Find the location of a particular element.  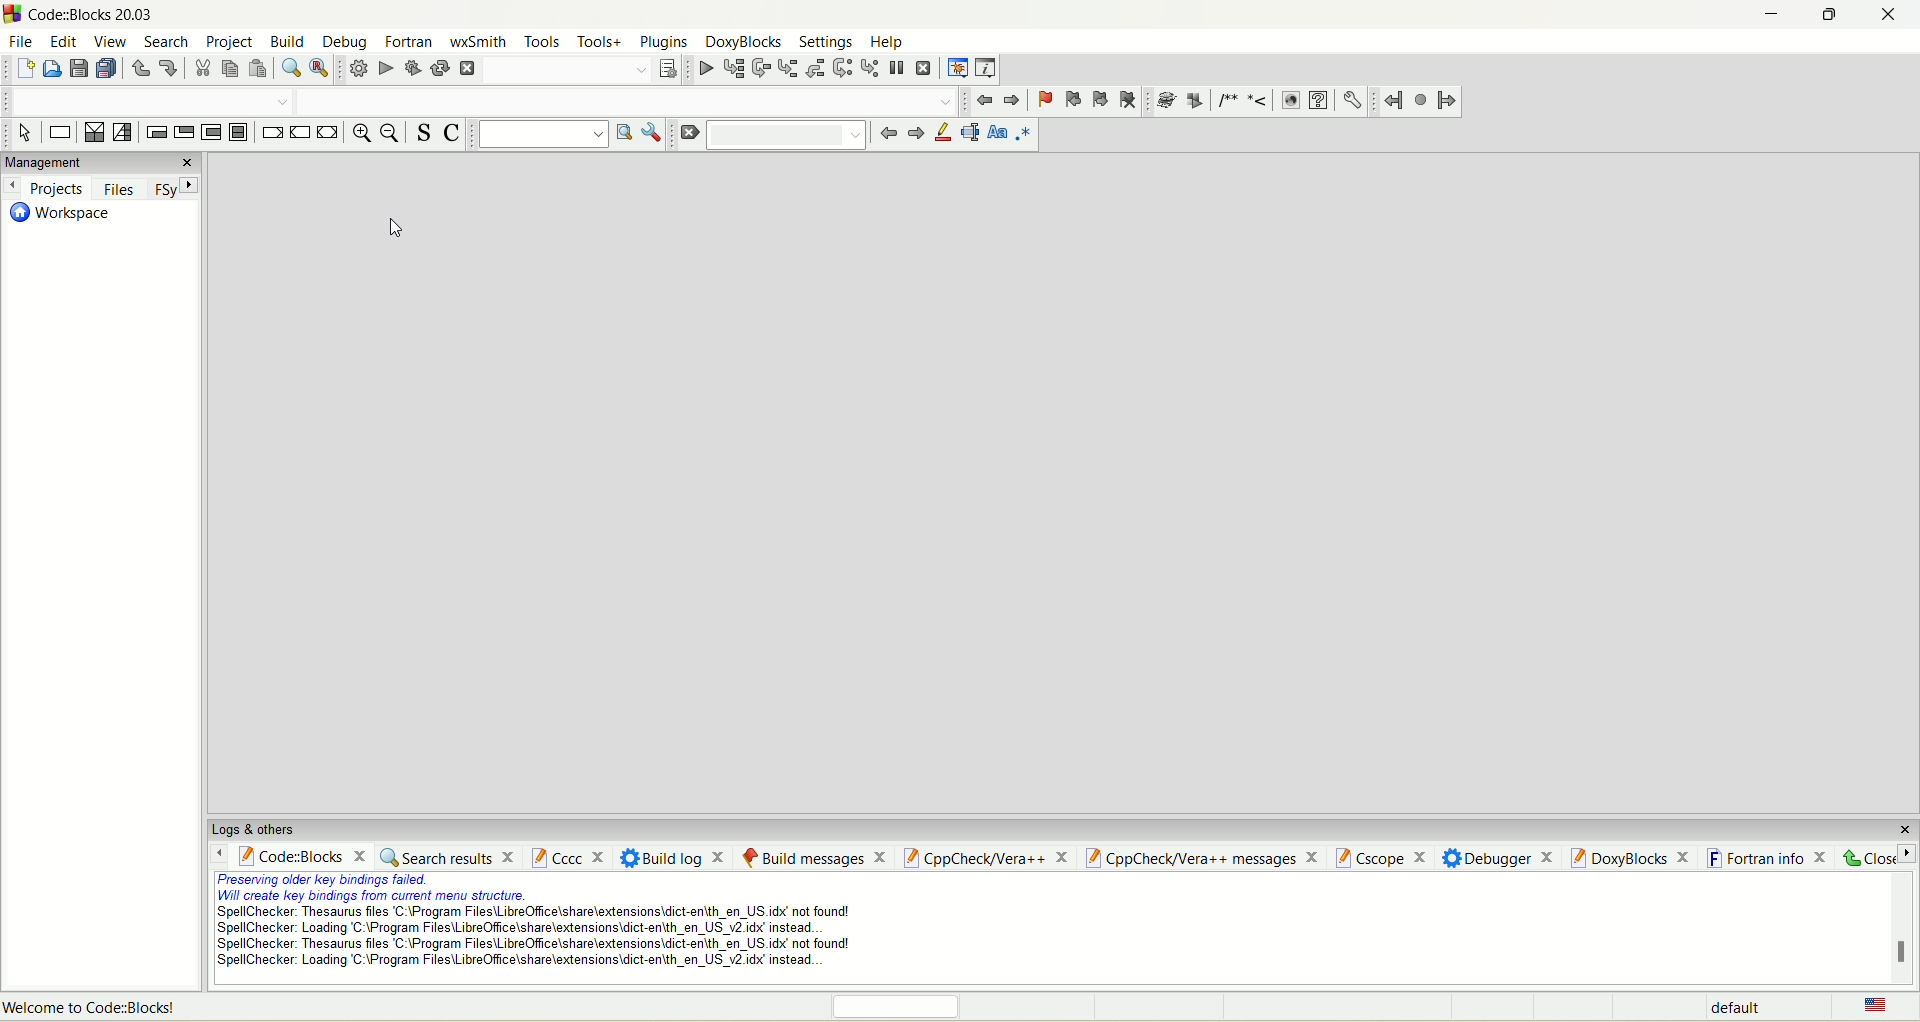

default is located at coordinates (1732, 1007).